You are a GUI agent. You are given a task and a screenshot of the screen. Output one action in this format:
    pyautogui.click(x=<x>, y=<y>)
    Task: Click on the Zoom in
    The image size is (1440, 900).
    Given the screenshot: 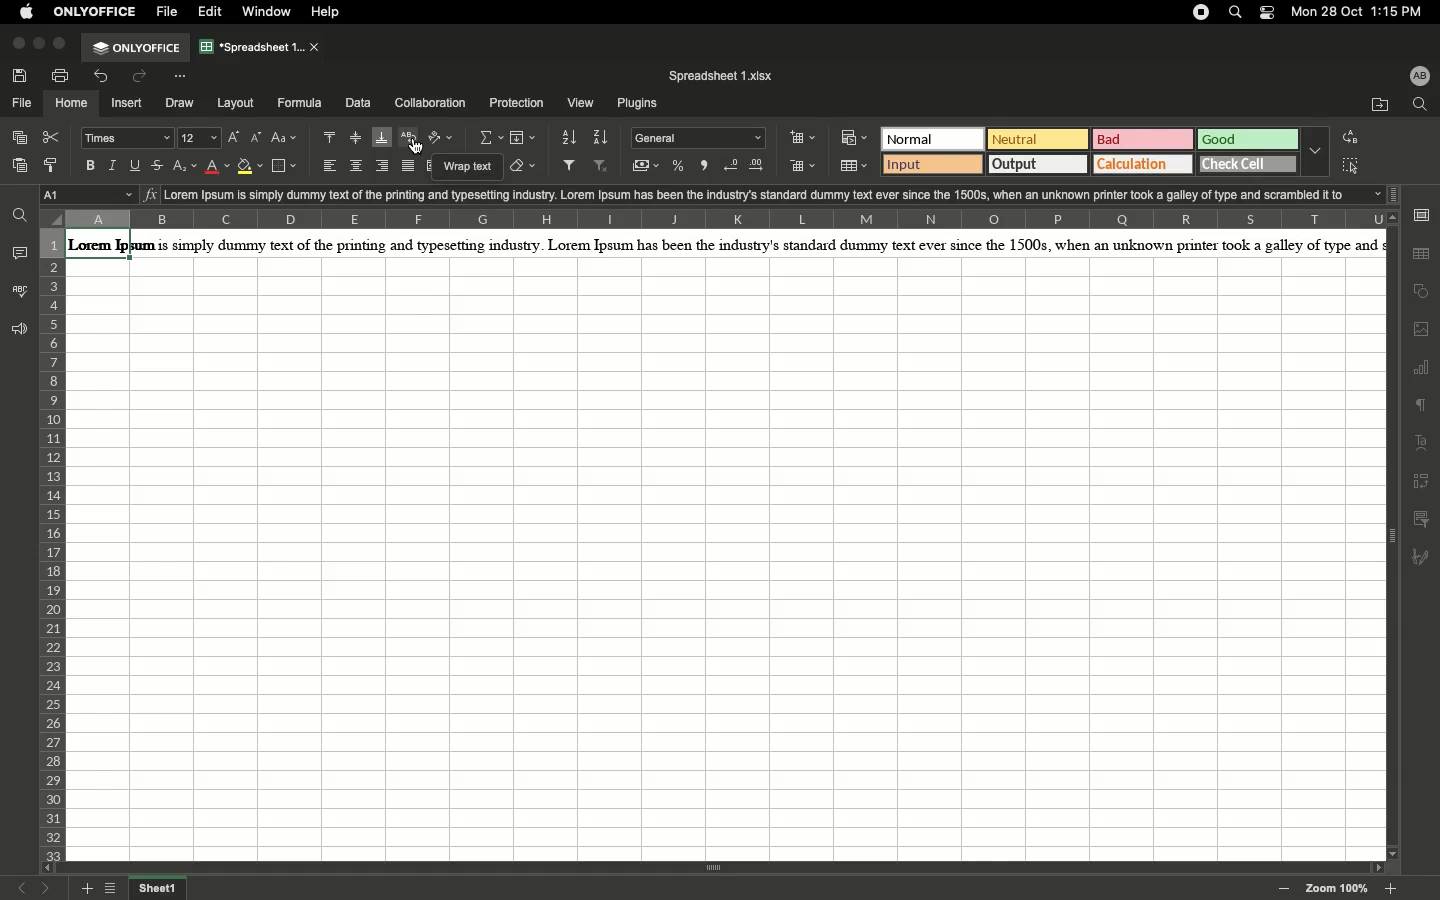 What is the action you would take?
    pyautogui.click(x=1393, y=889)
    